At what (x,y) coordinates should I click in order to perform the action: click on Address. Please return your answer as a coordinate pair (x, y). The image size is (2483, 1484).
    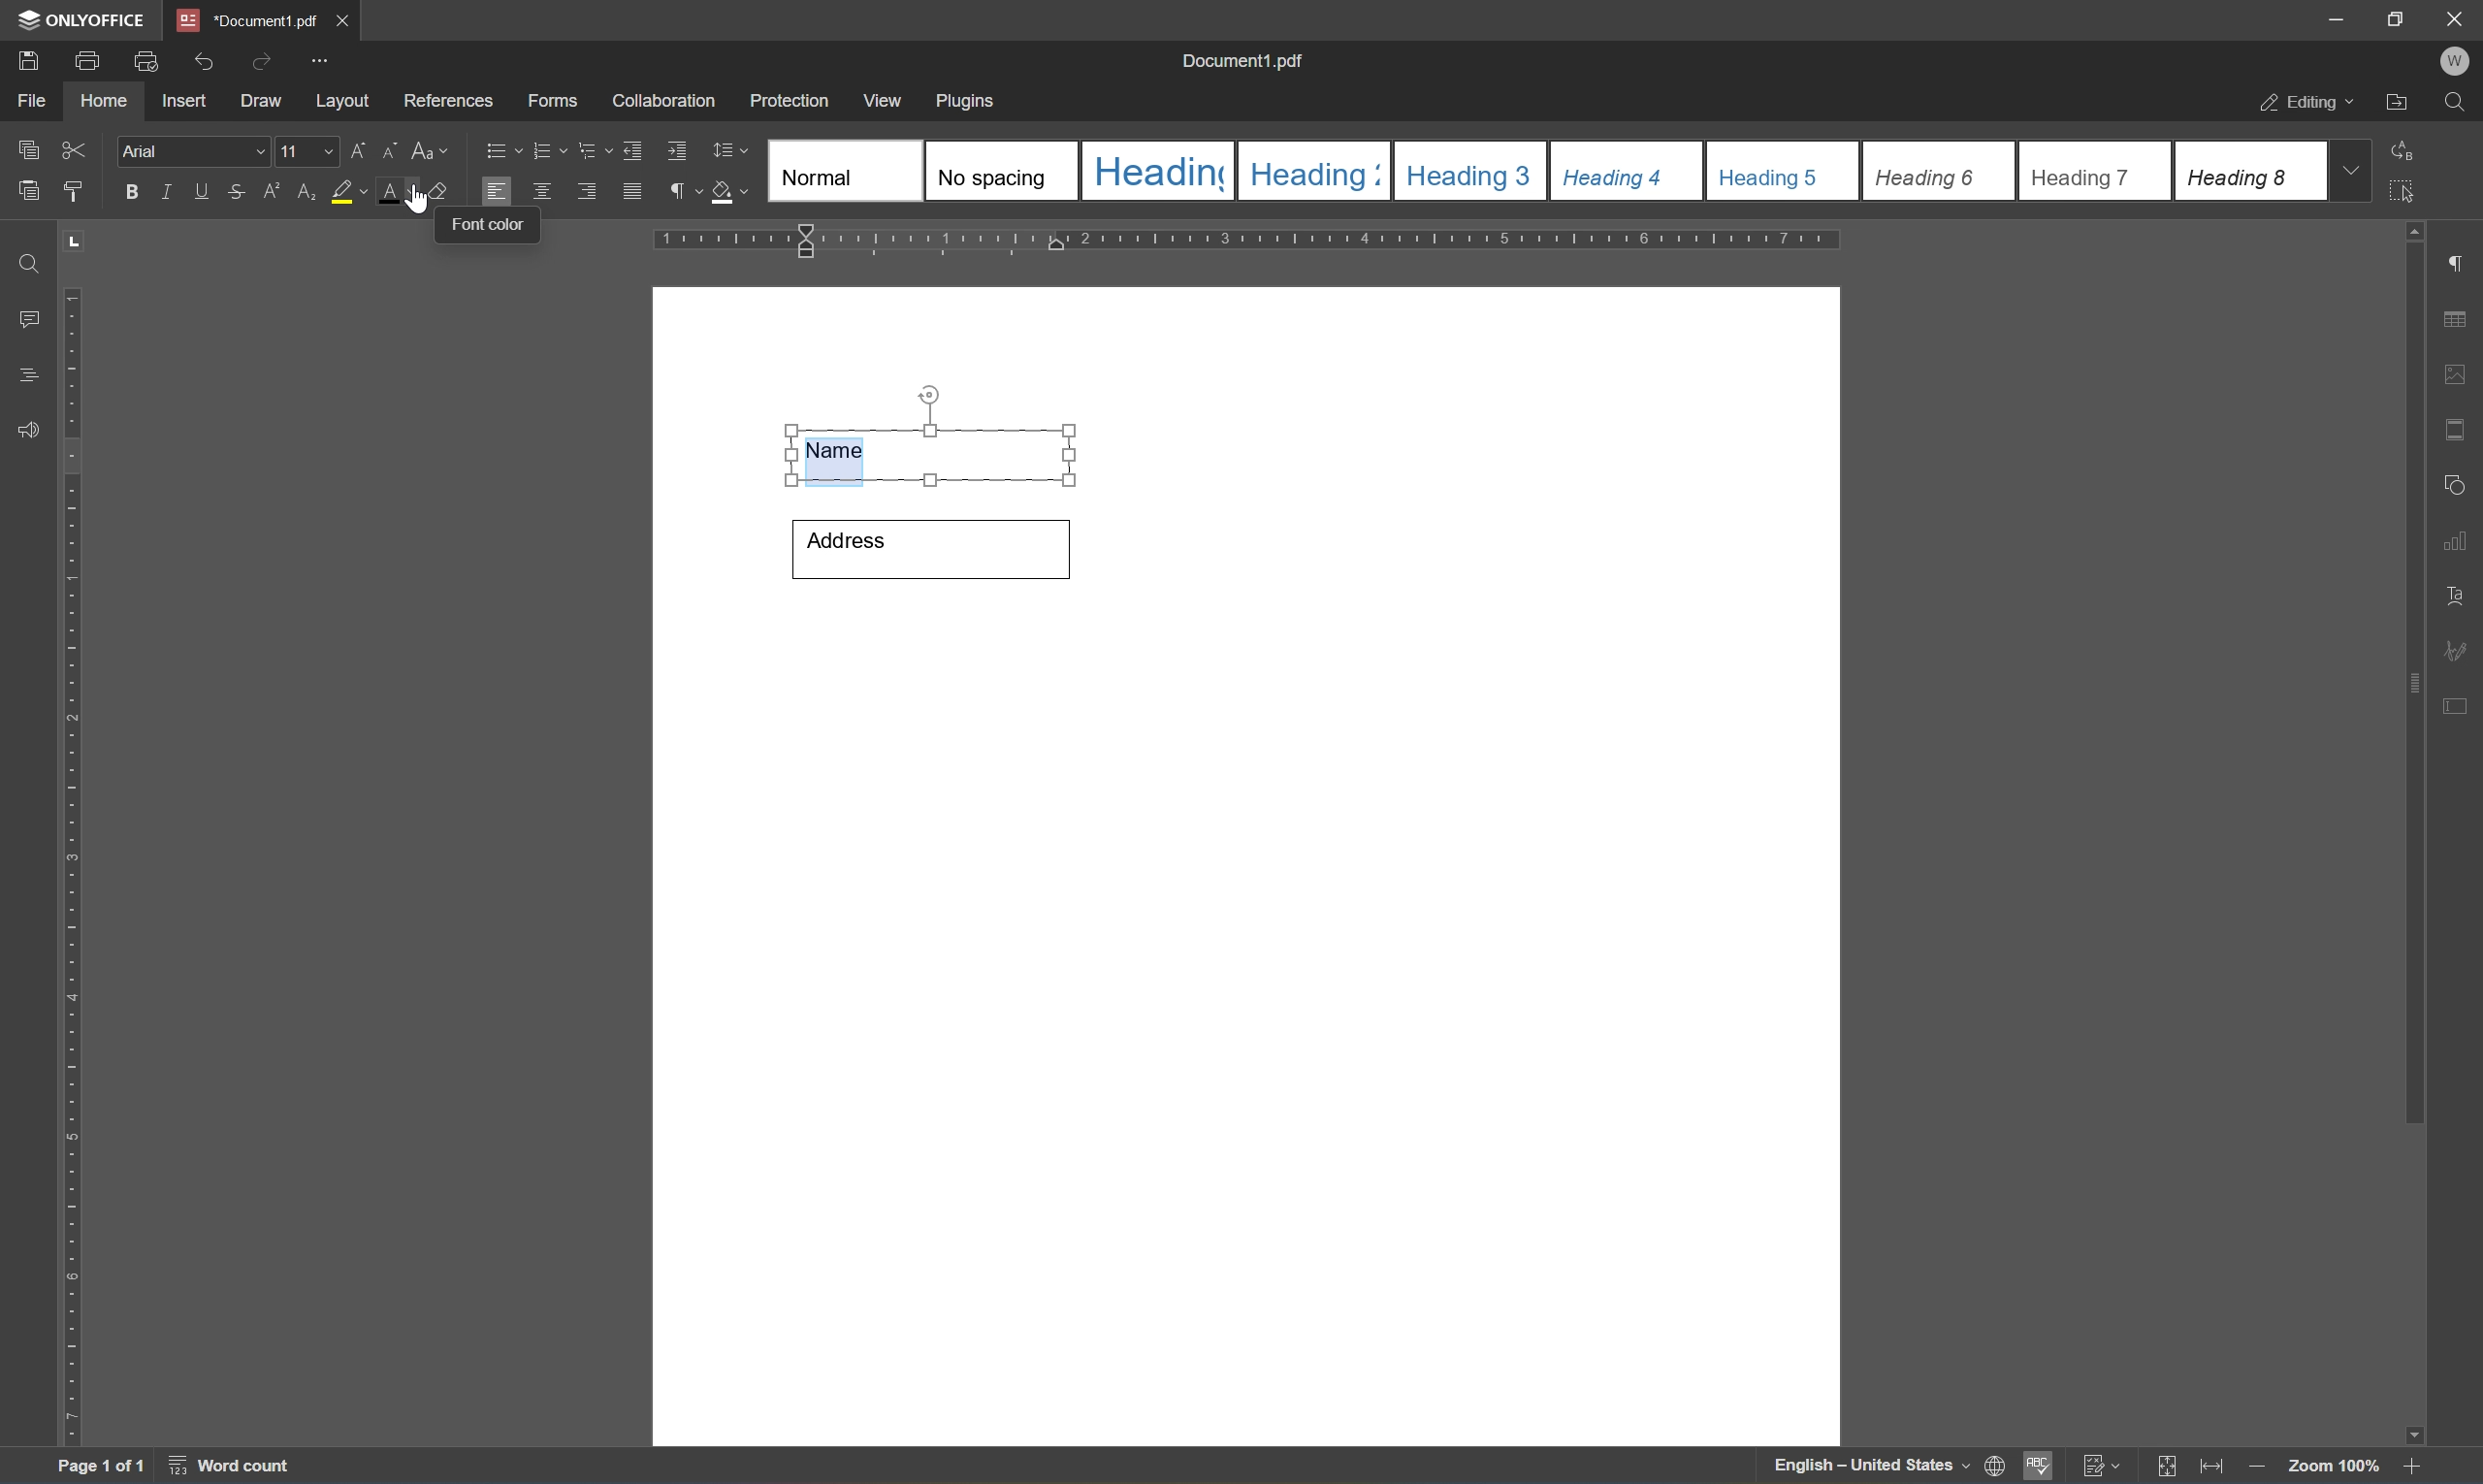
    Looking at the image, I should click on (927, 548).